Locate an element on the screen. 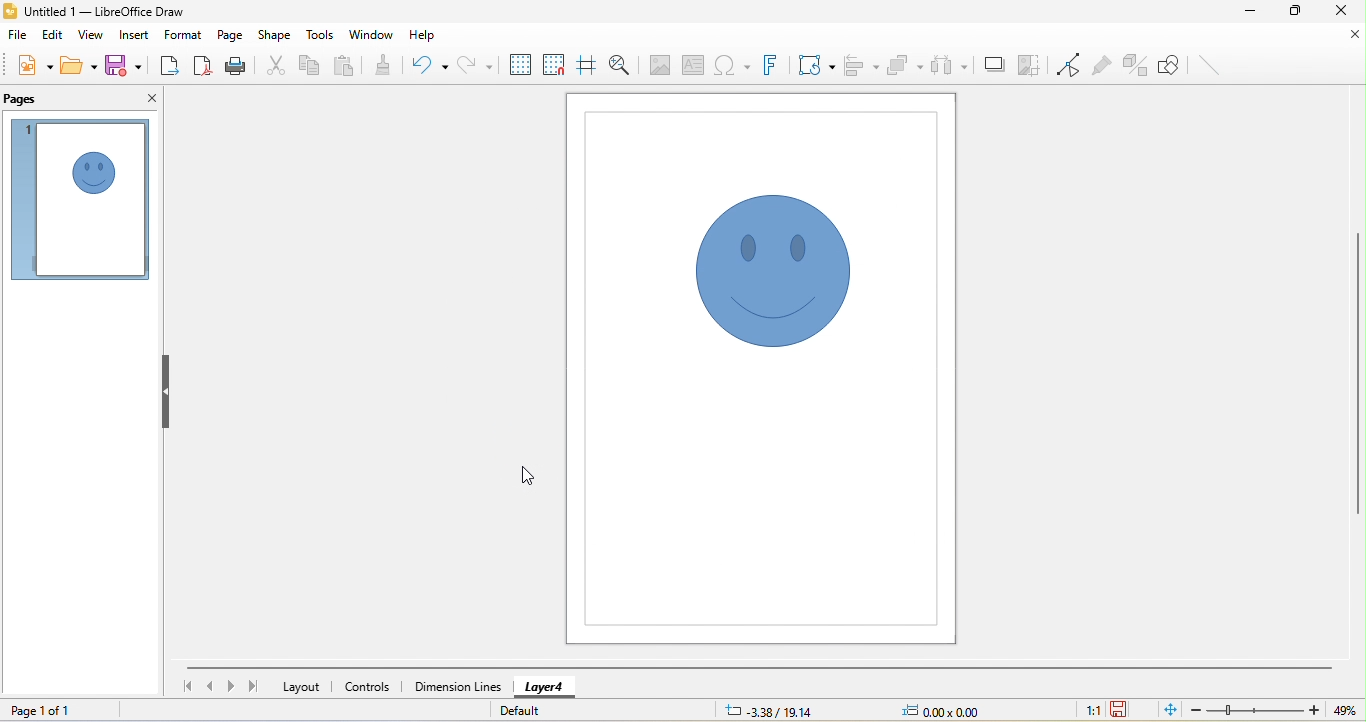 The image size is (1366, 722). help is located at coordinates (421, 36).